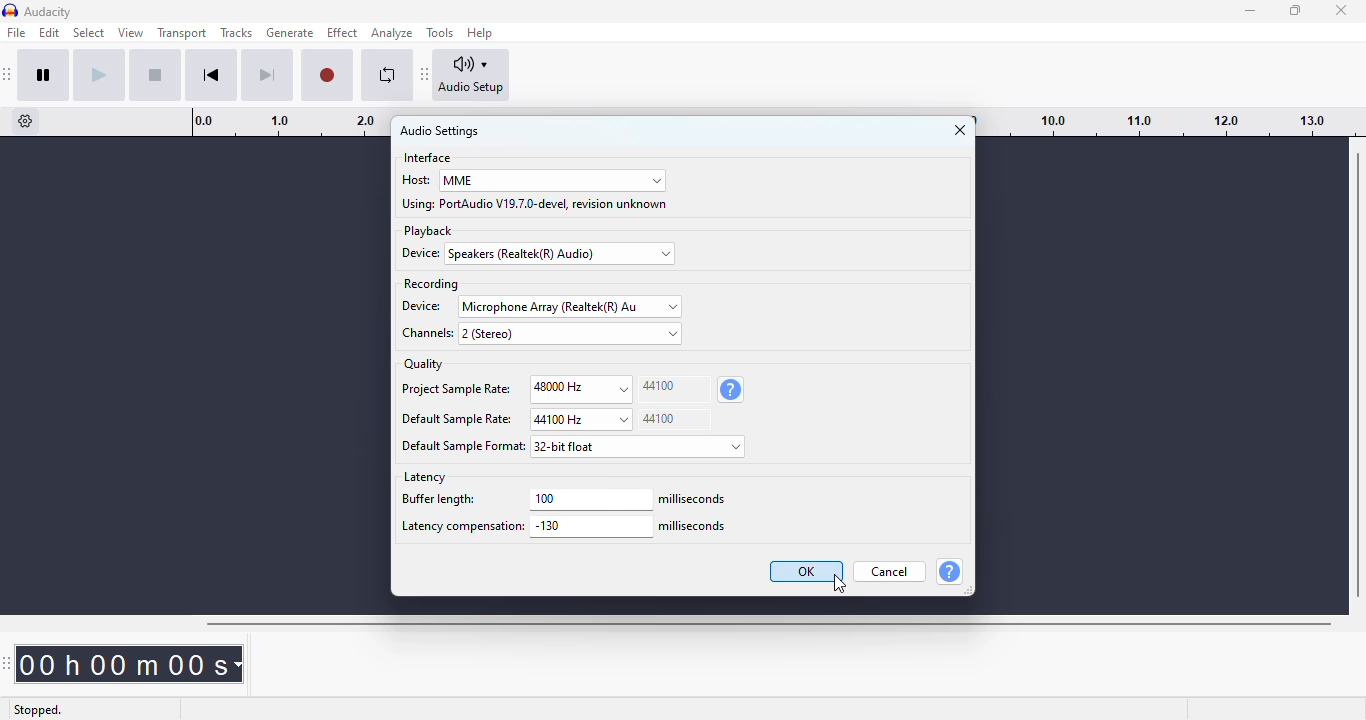  What do you see at coordinates (424, 306) in the screenshot?
I see `device` at bounding box center [424, 306].